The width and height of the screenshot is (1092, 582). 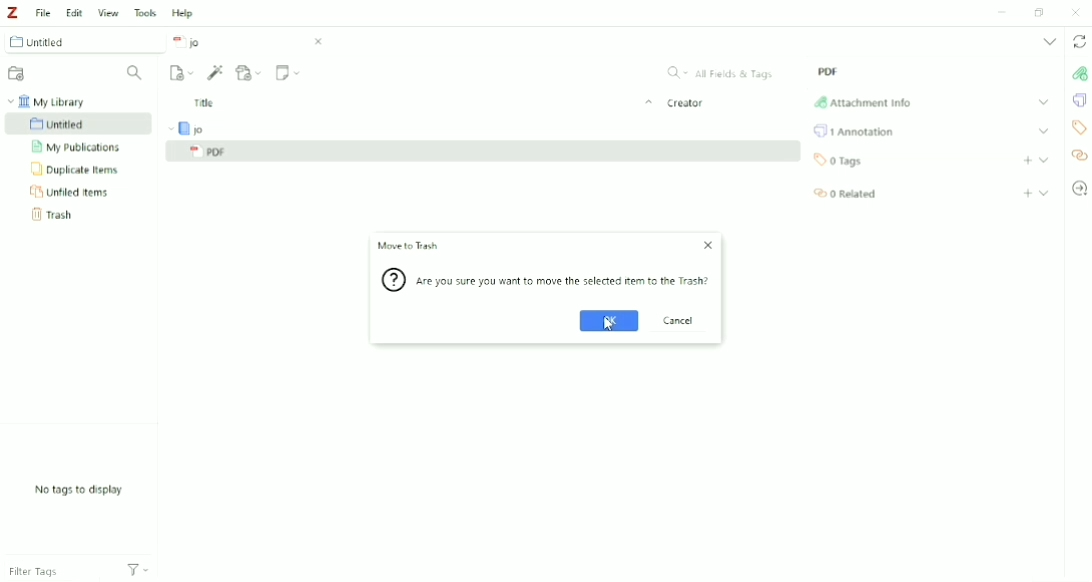 What do you see at coordinates (608, 321) in the screenshot?
I see `OK` at bounding box center [608, 321].